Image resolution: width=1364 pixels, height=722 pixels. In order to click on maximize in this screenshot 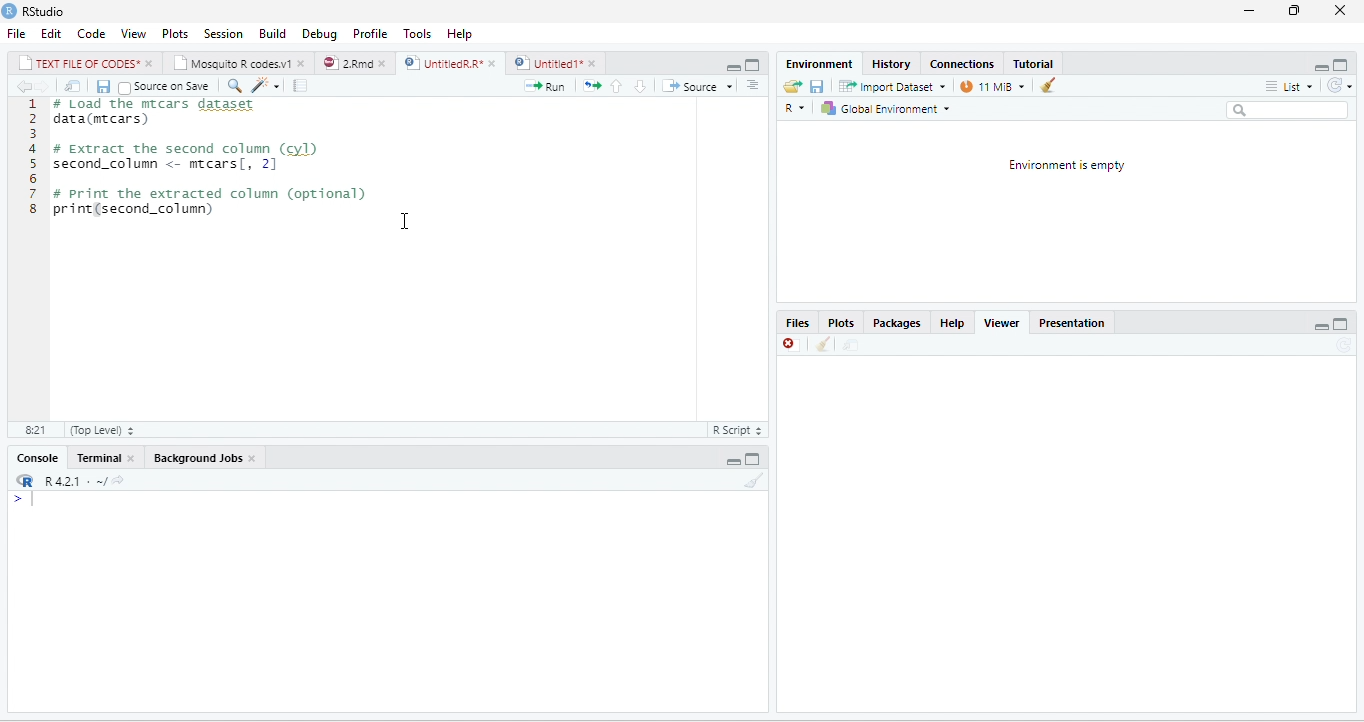, I will do `click(1343, 323)`.